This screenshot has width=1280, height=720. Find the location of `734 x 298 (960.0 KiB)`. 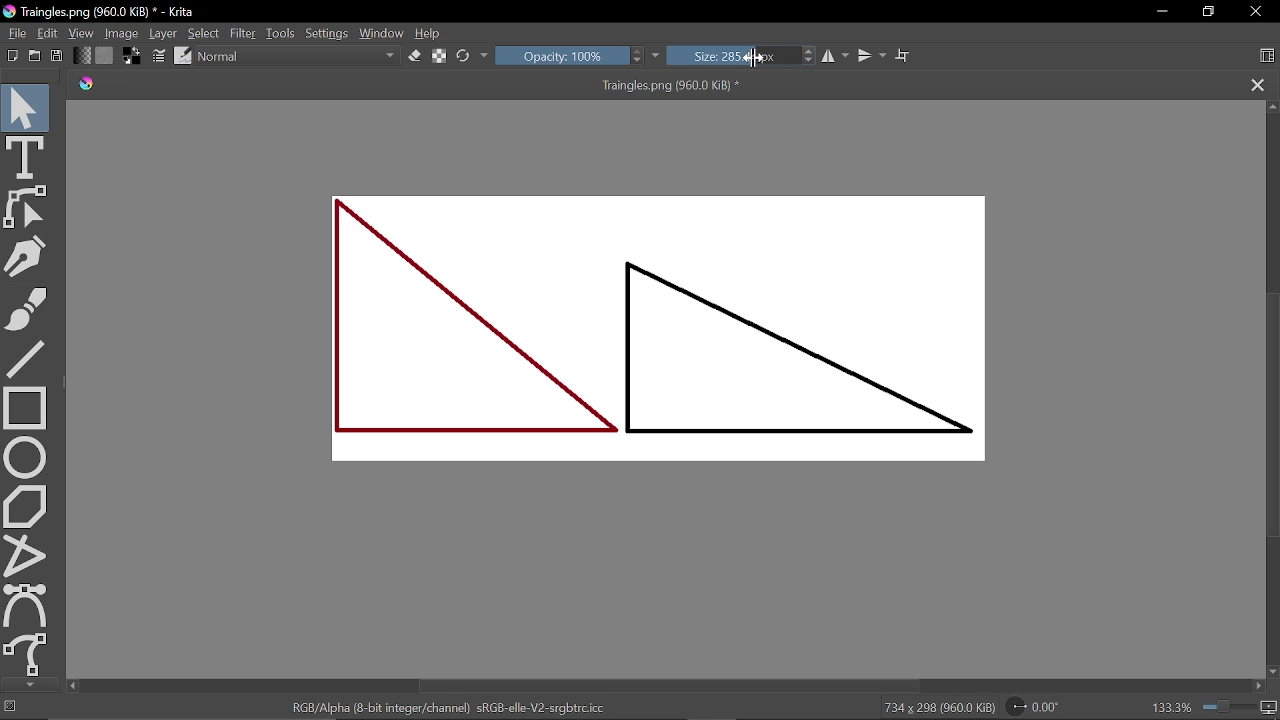

734 x 298 (960.0 KiB) is located at coordinates (935, 706).